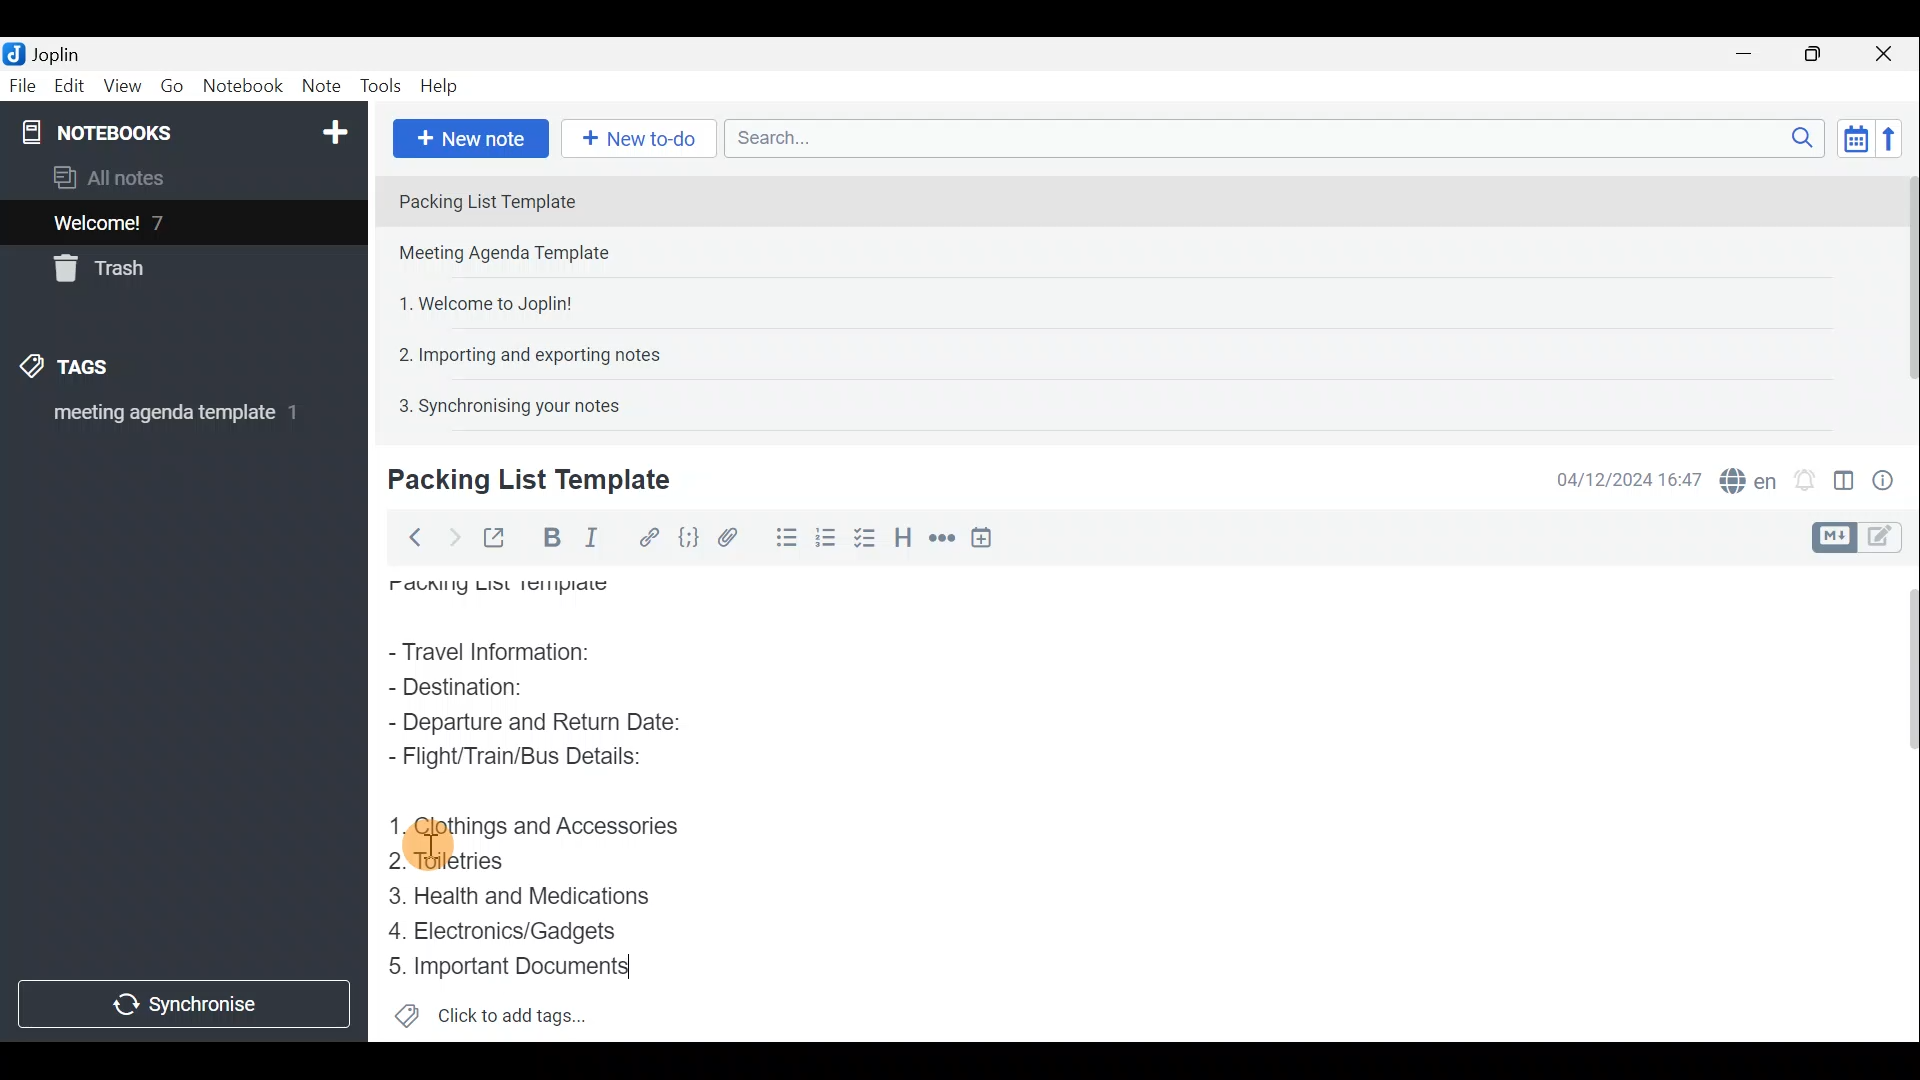 The height and width of the screenshot is (1080, 1920). I want to click on meeting agenda template, so click(172, 419).